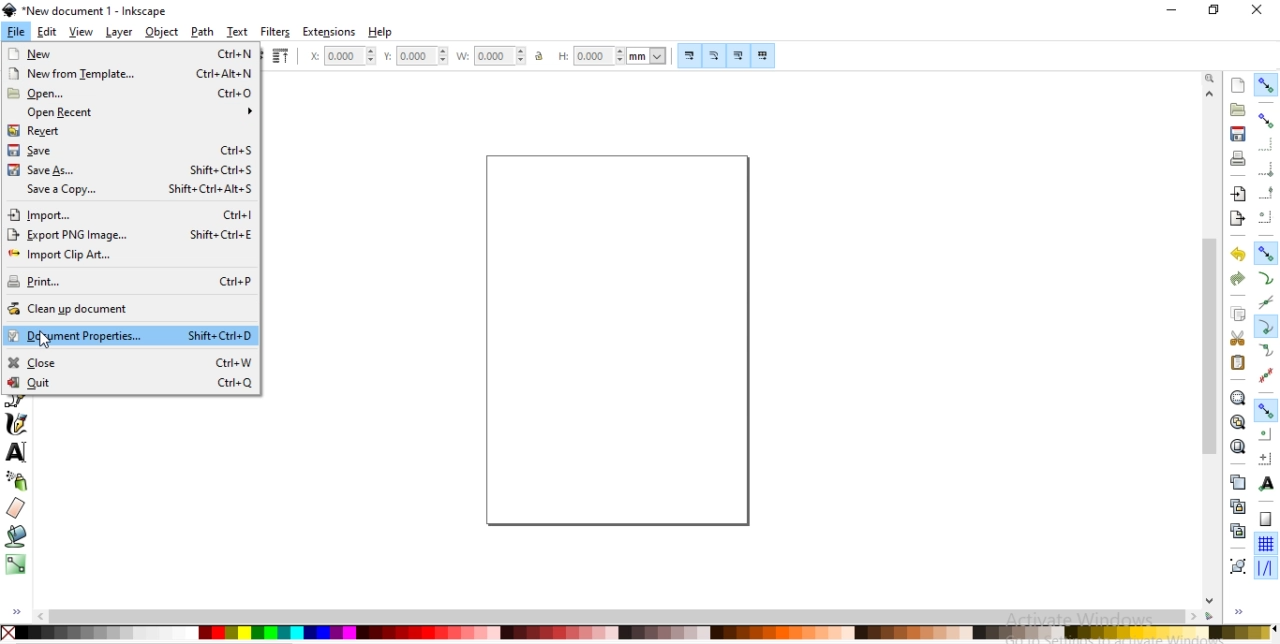  What do you see at coordinates (1237, 446) in the screenshot?
I see `zoom to fit page` at bounding box center [1237, 446].